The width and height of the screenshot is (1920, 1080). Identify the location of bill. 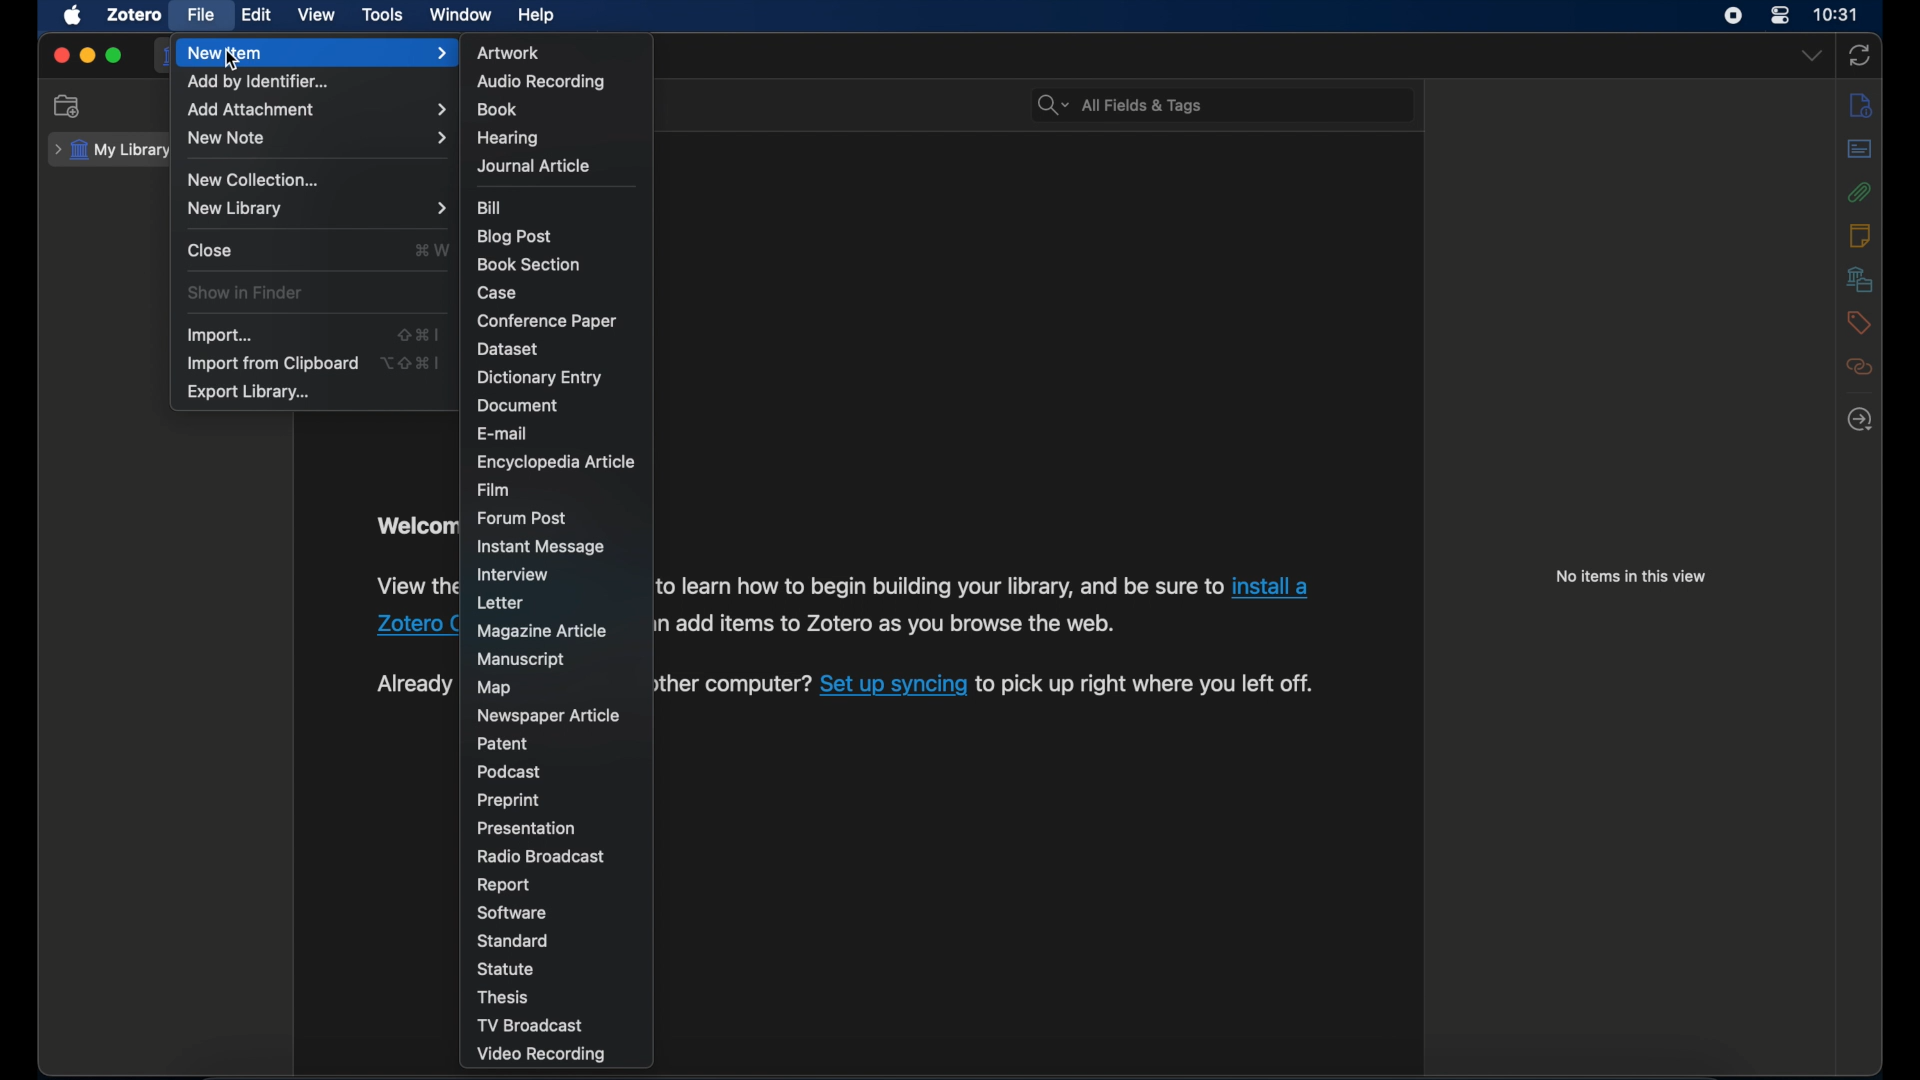
(491, 208).